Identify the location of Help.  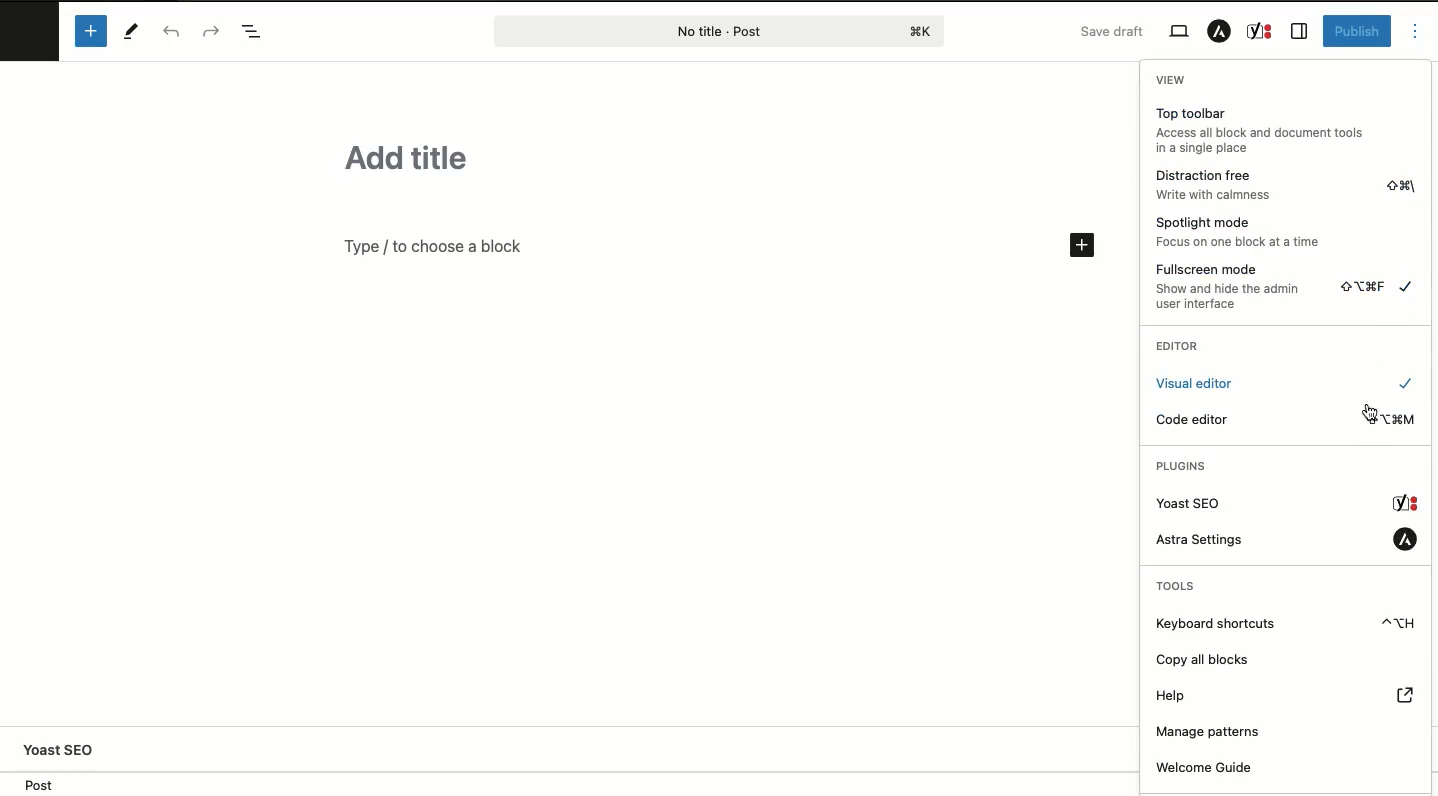
(1285, 697).